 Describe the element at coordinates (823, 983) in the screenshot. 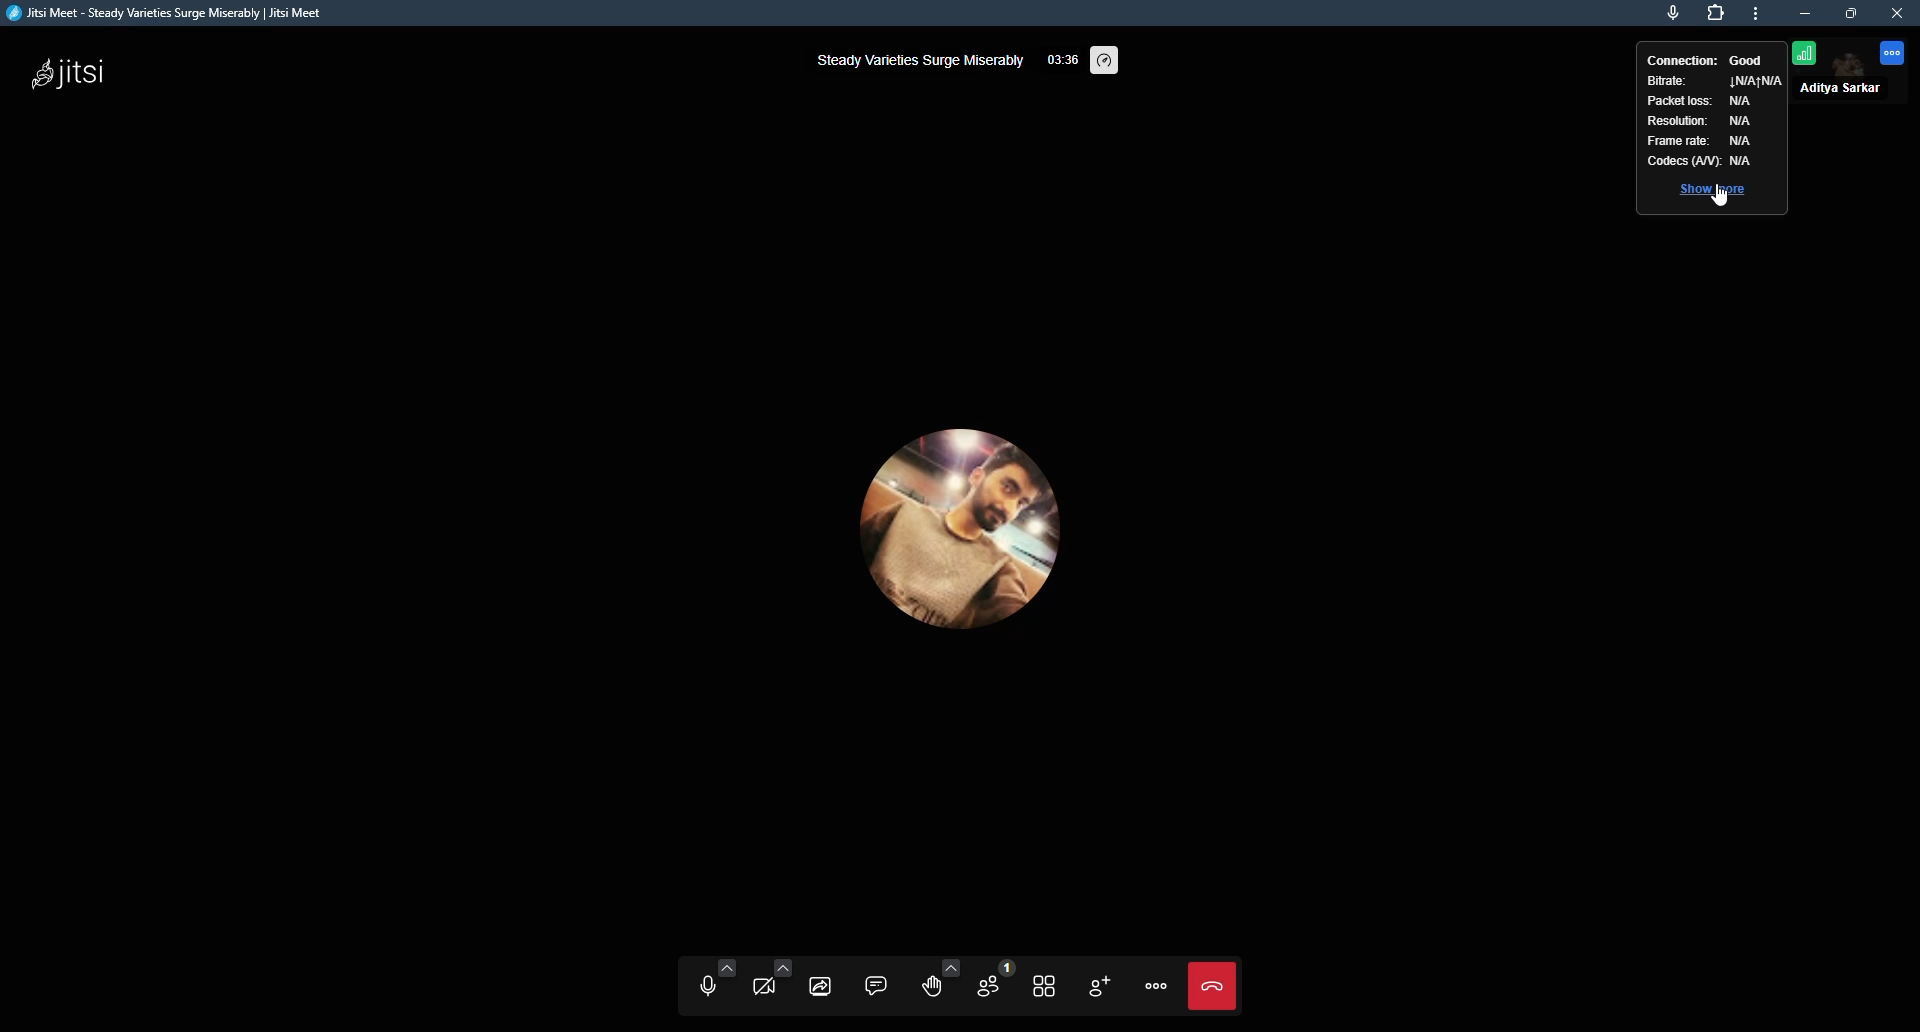

I see `start screen sharing` at that location.